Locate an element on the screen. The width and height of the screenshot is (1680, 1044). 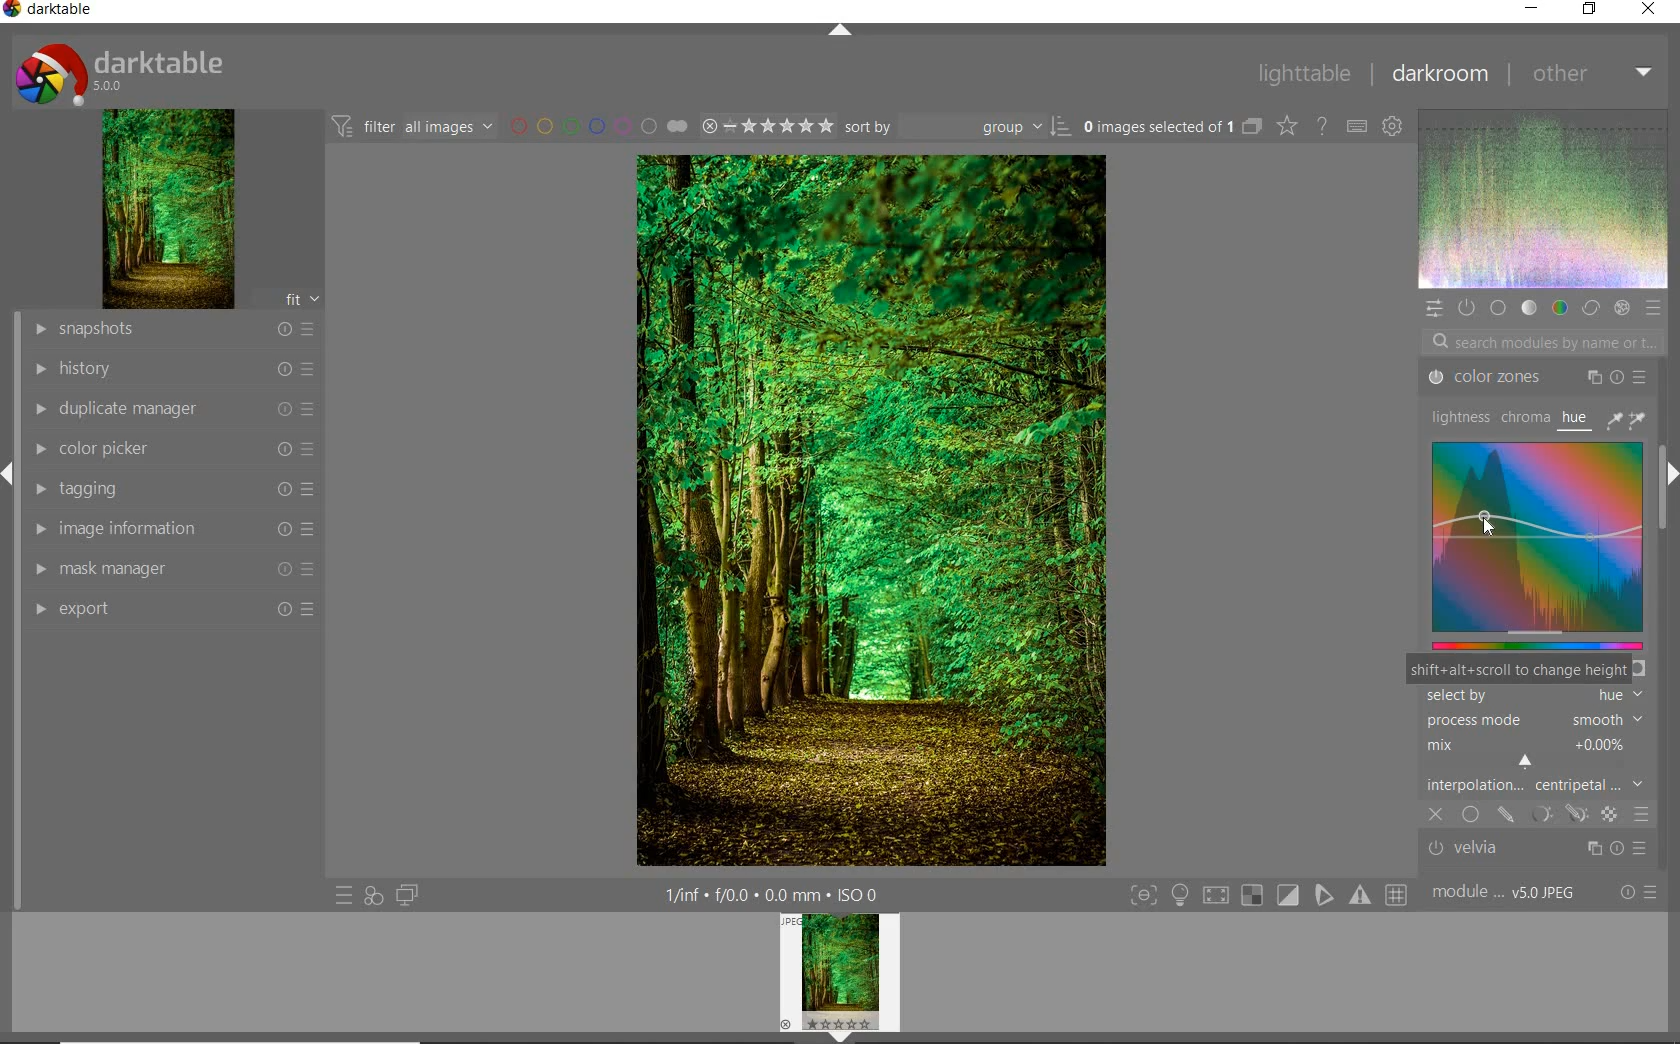
OTHER is located at coordinates (1594, 73).